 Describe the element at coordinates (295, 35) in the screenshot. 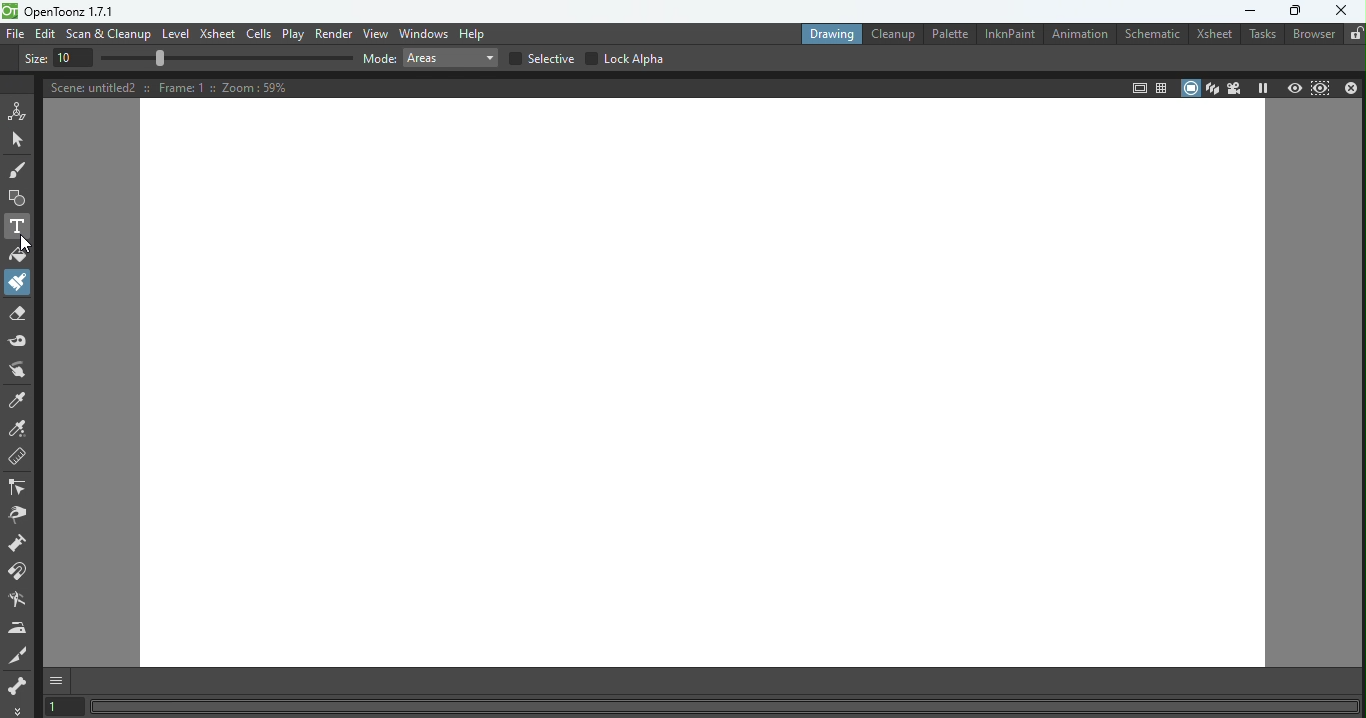

I see `Play` at that location.